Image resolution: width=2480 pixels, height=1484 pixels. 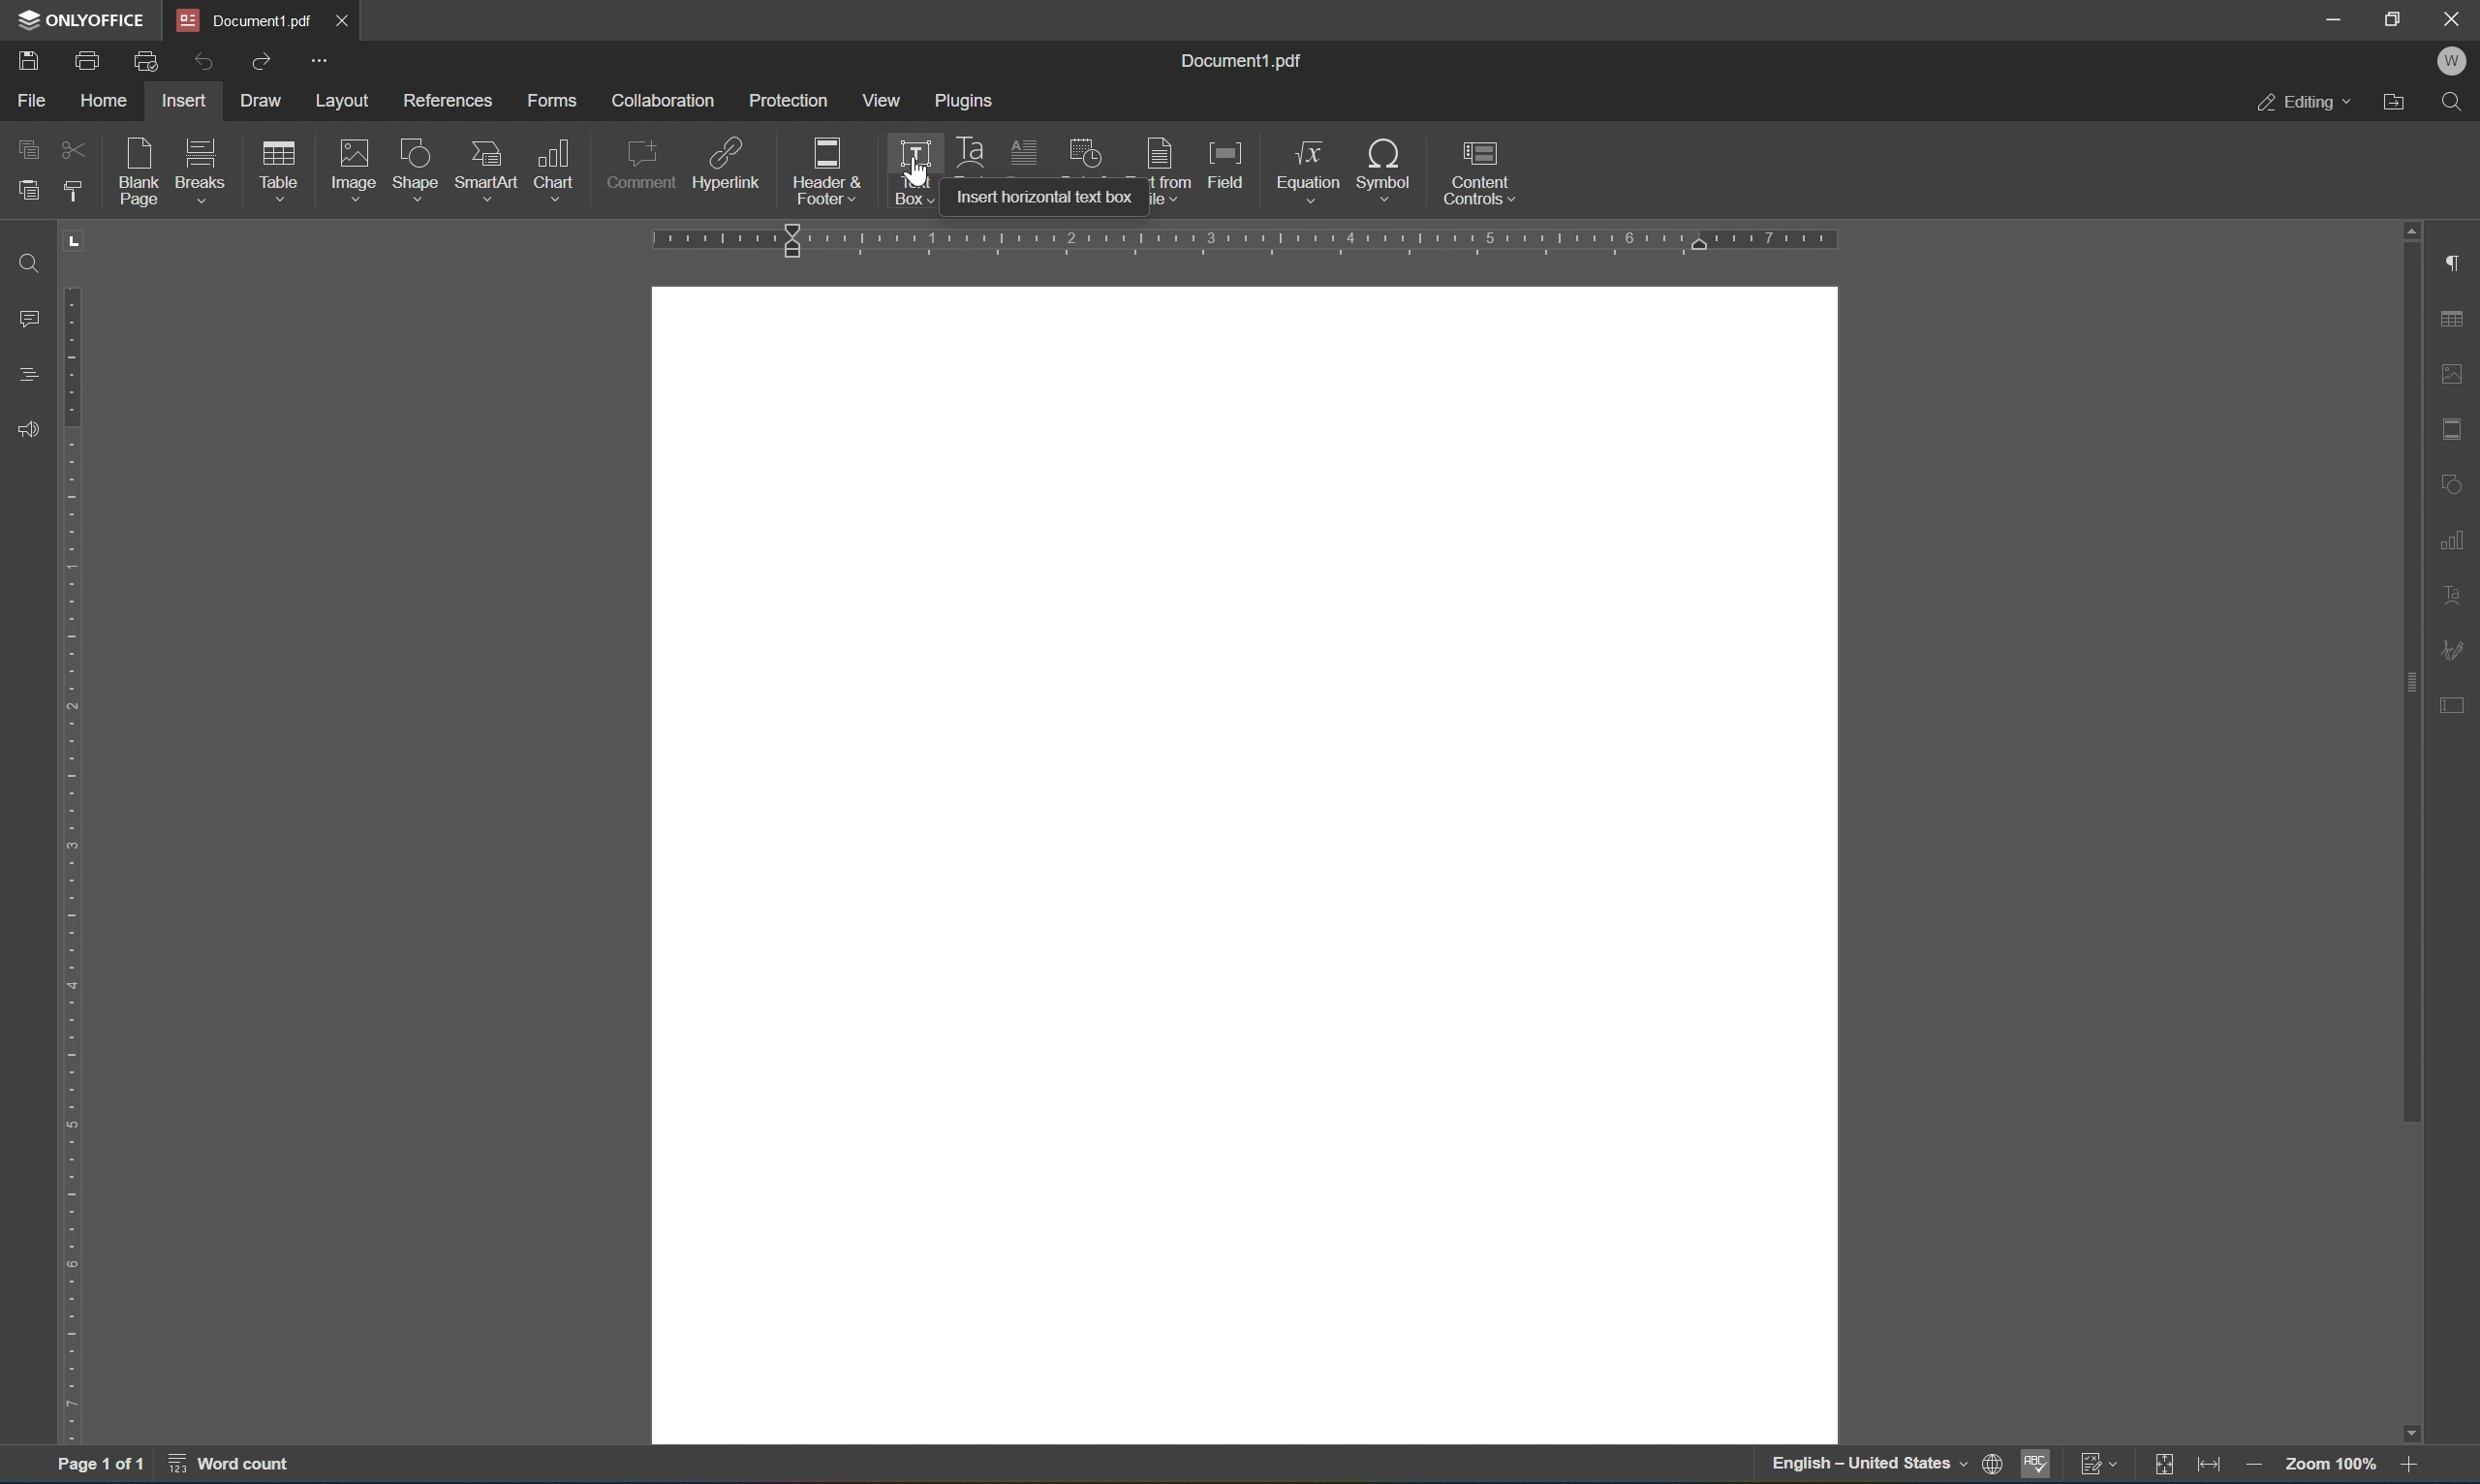 What do you see at coordinates (788, 99) in the screenshot?
I see `protection` at bounding box center [788, 99].